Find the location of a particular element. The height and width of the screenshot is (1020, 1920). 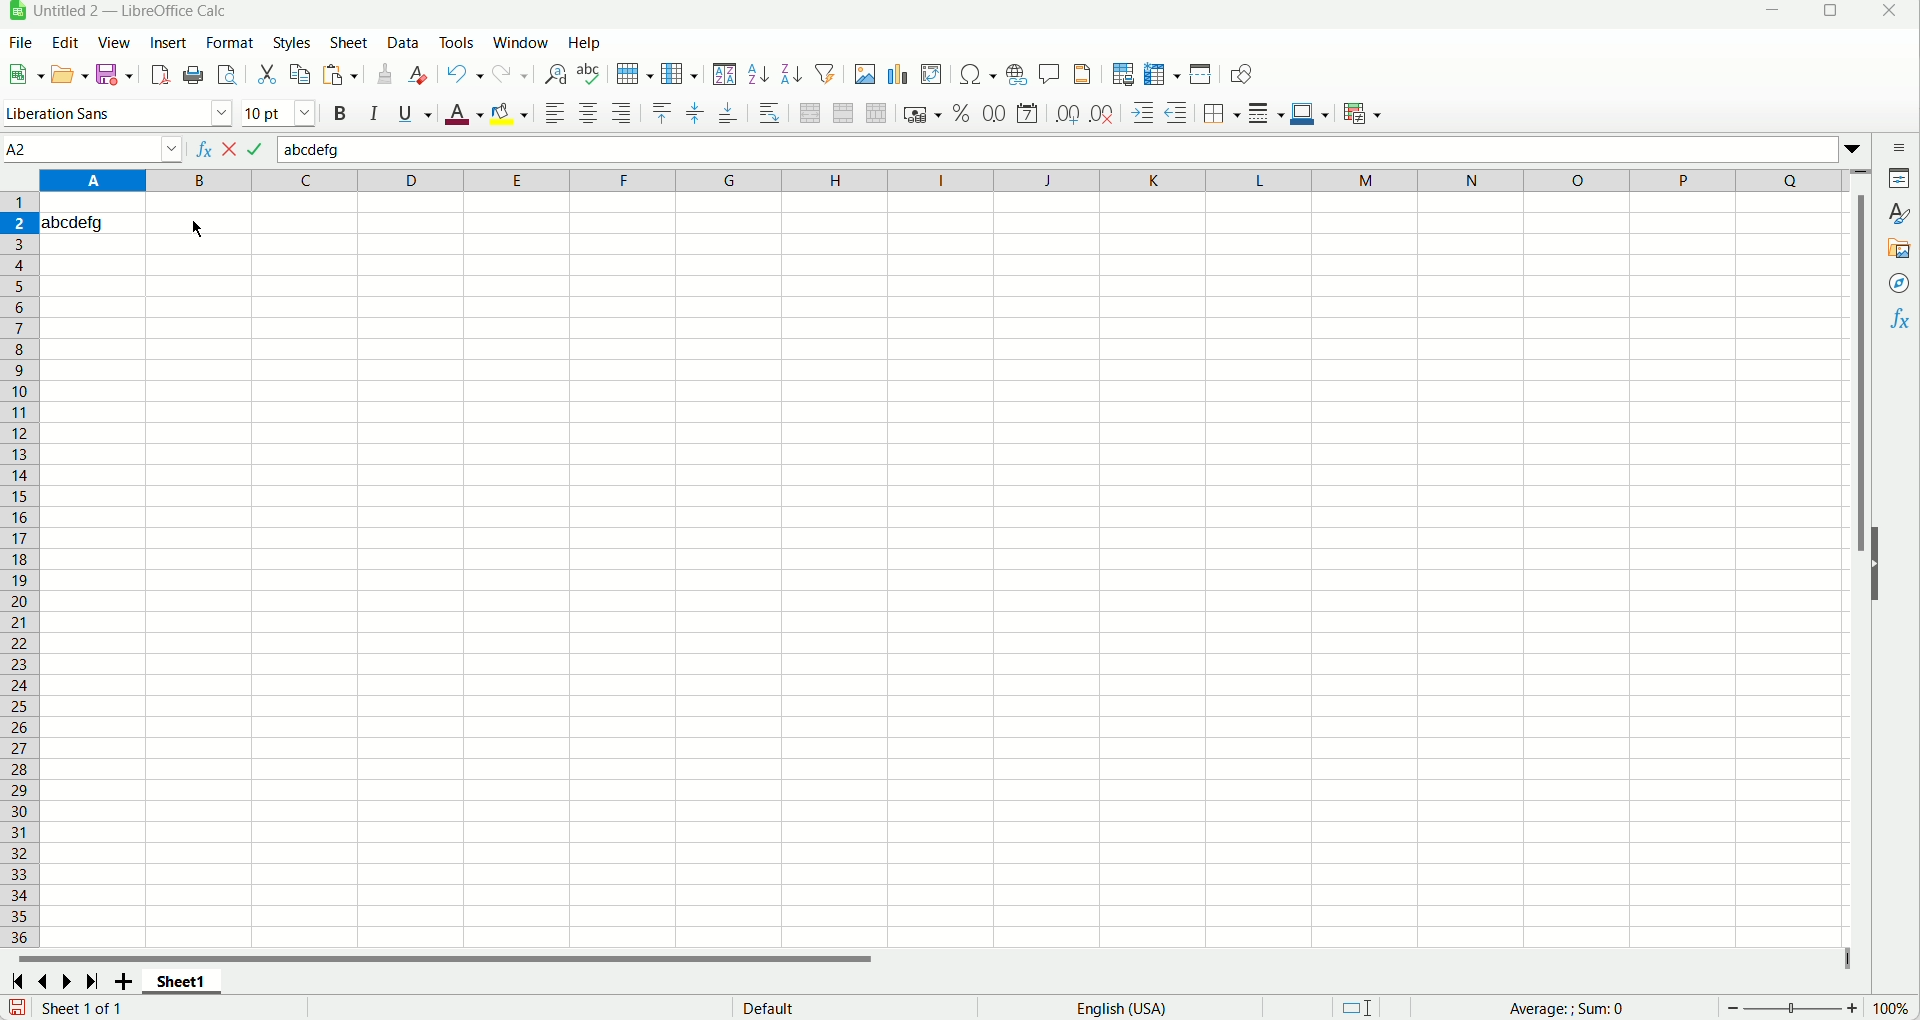

save is located at coordinates (17, 1007).